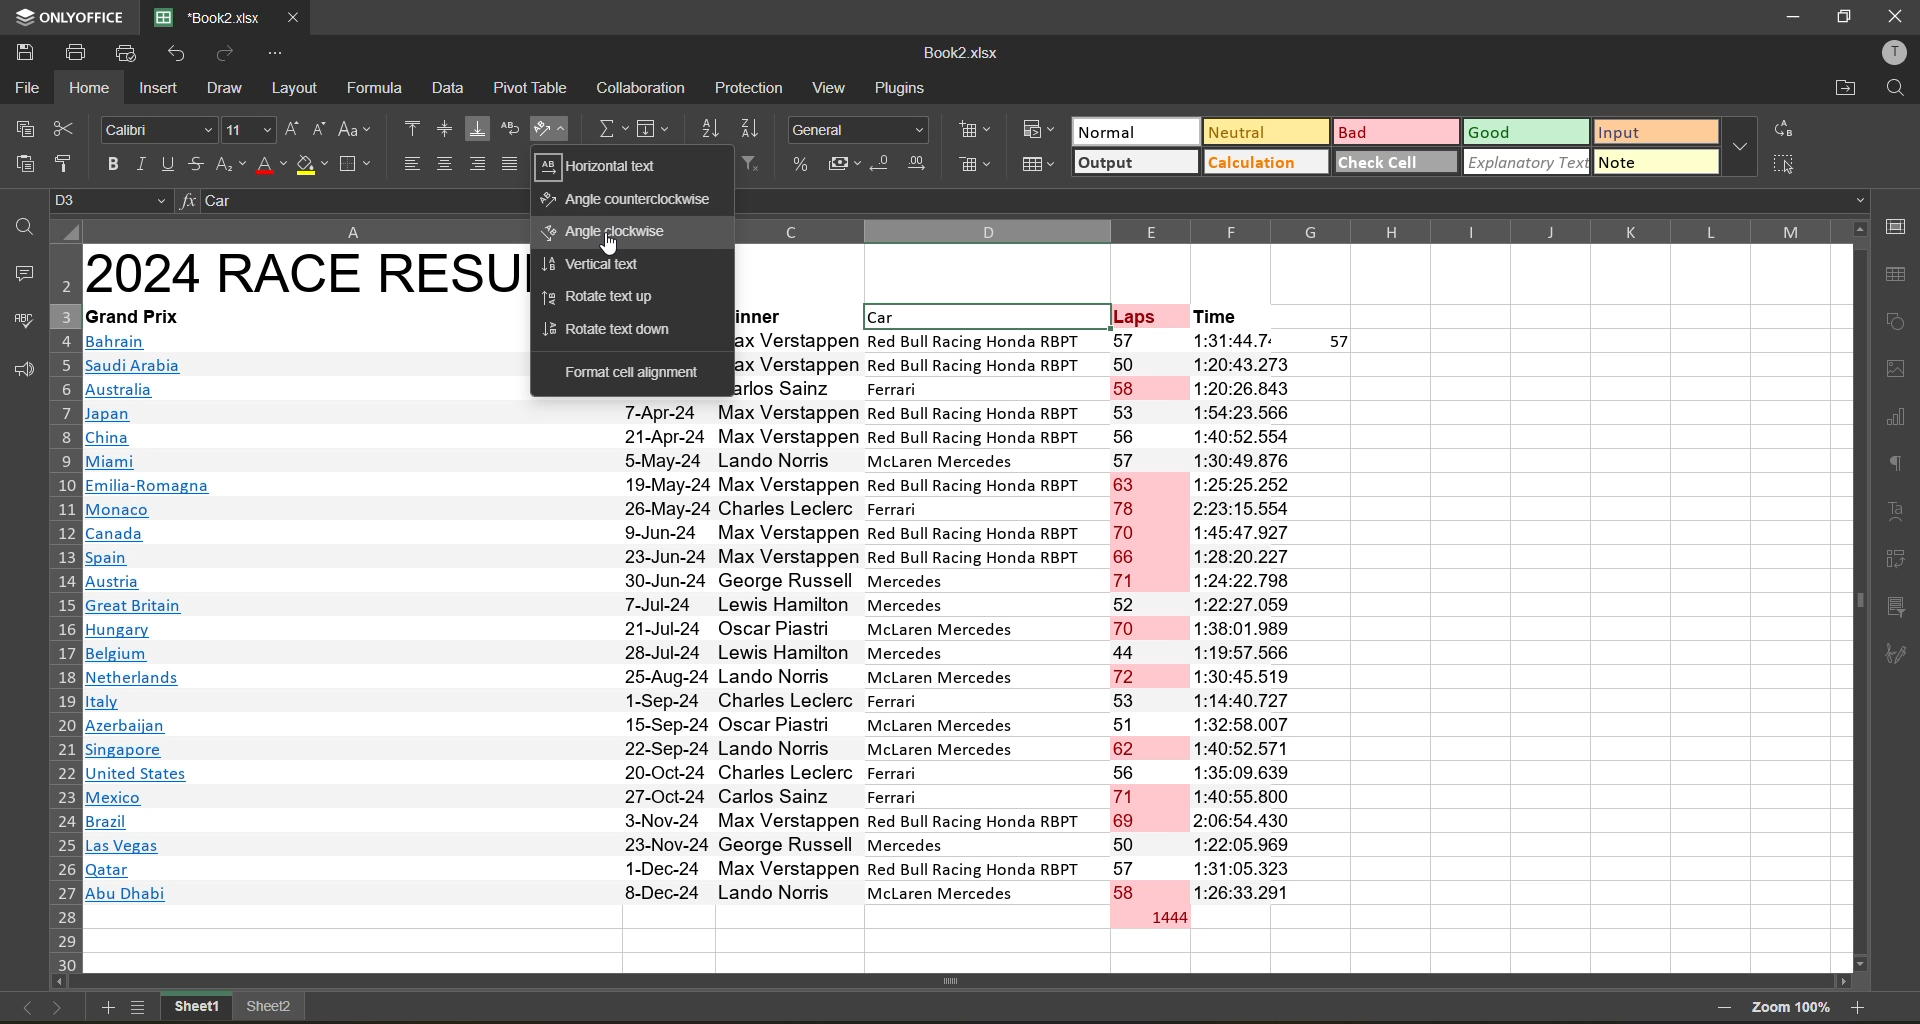 The height and width of the screenshot is (1024, 1920). I want to click on cell address, so click(112, 200).